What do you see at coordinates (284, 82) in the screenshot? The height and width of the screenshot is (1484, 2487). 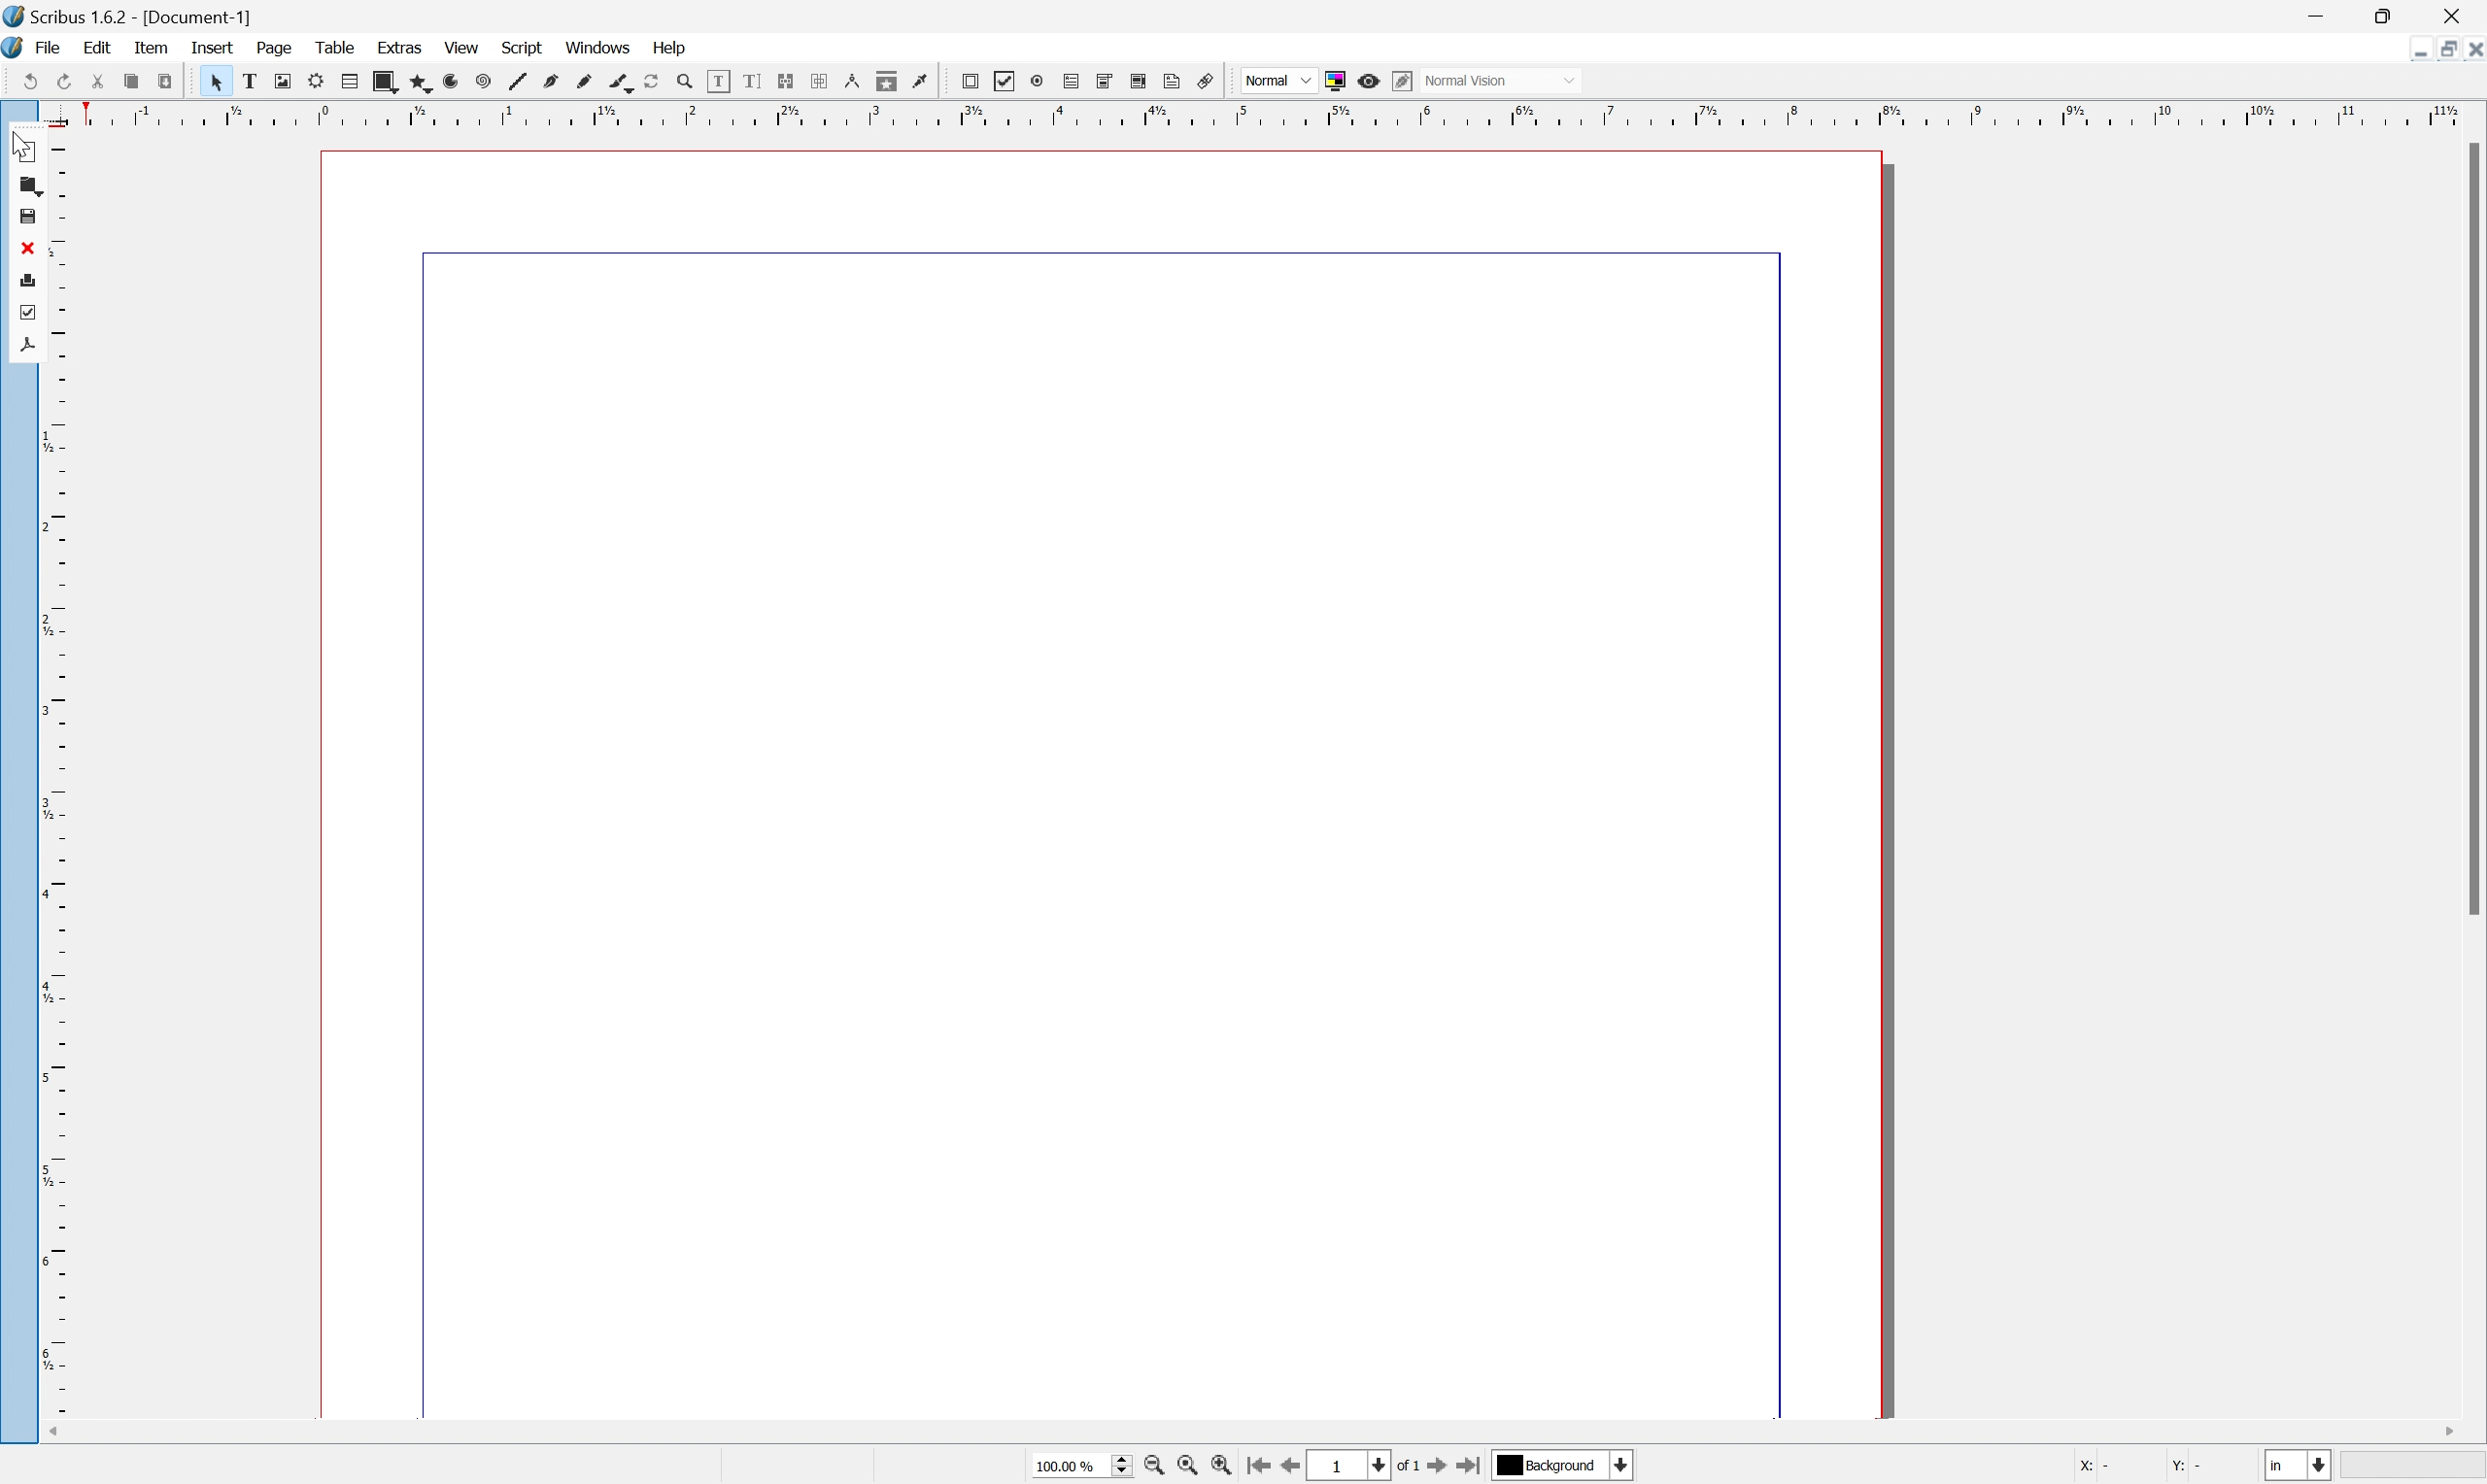 I see `undo` at bounding box center [284, 82].